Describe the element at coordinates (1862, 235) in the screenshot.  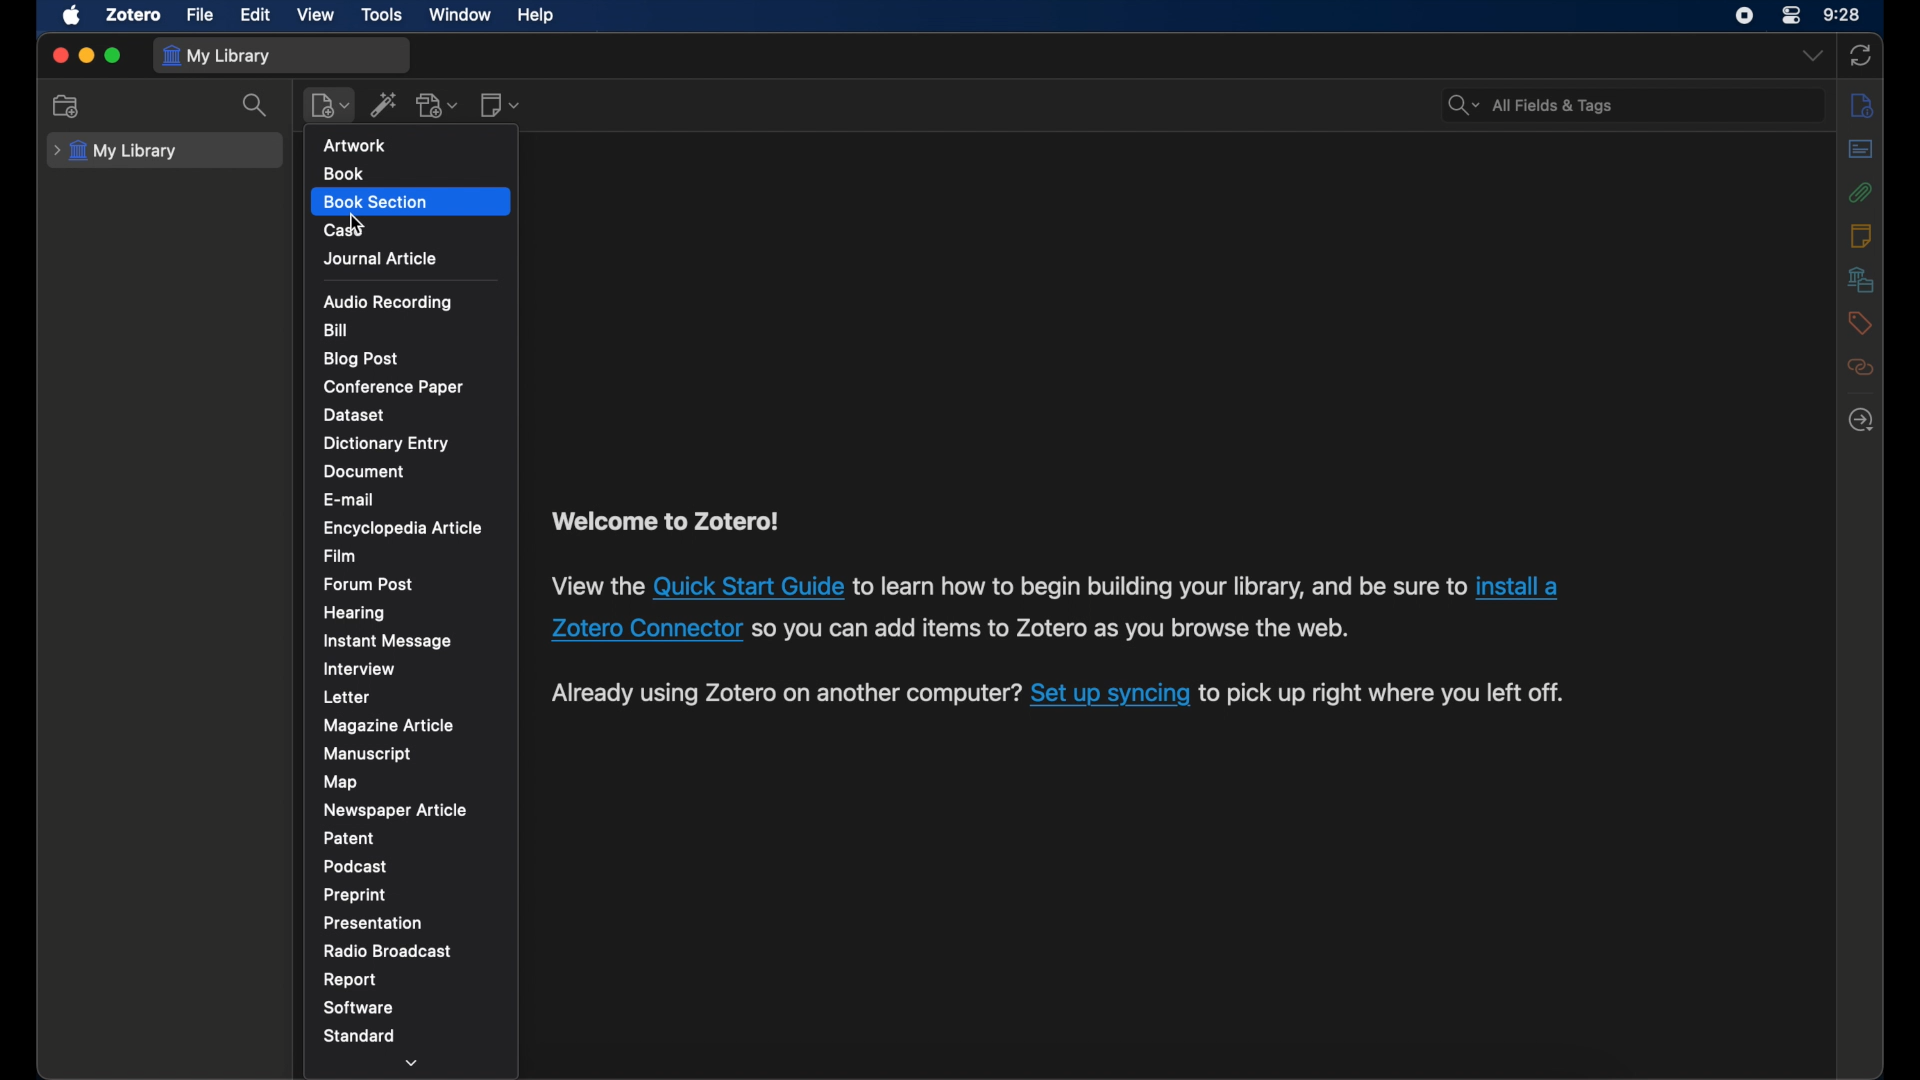
I see `notes` at that location.